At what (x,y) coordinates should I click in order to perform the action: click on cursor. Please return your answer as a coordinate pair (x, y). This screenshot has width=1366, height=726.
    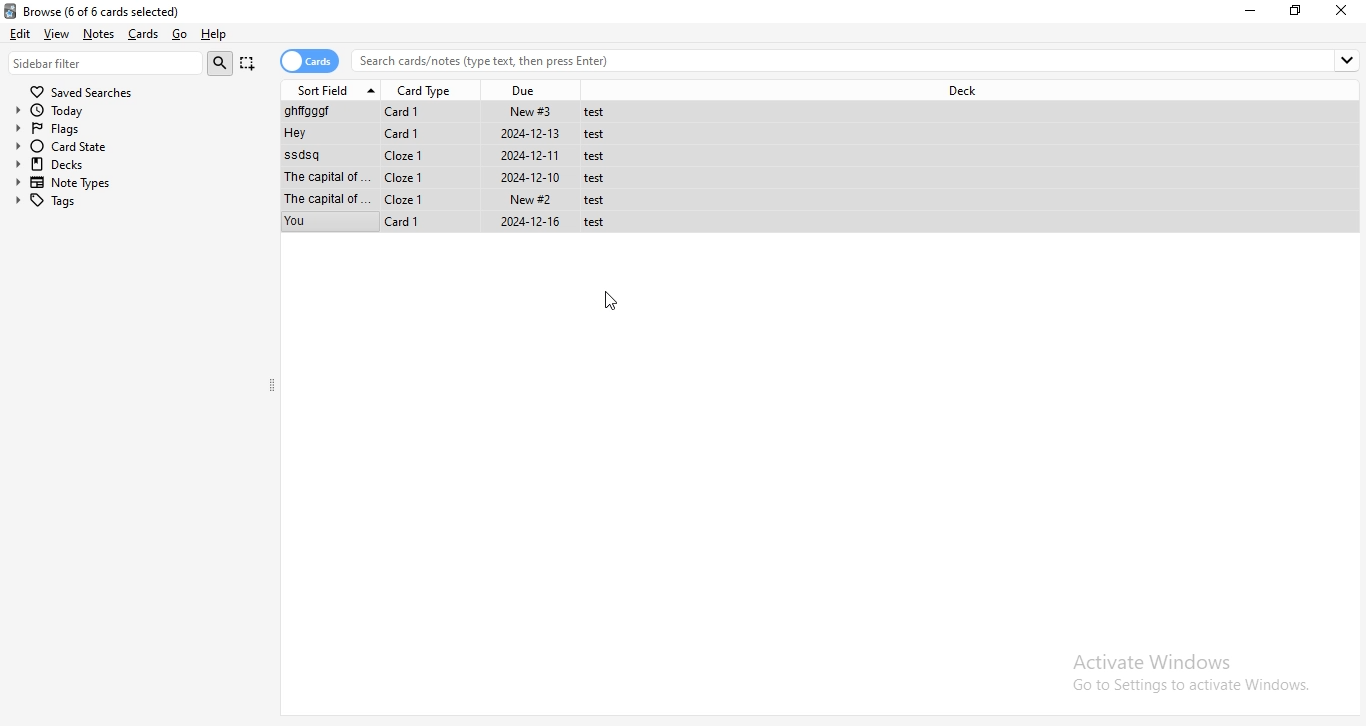
    Looking at the image, I should click on (615, 302).